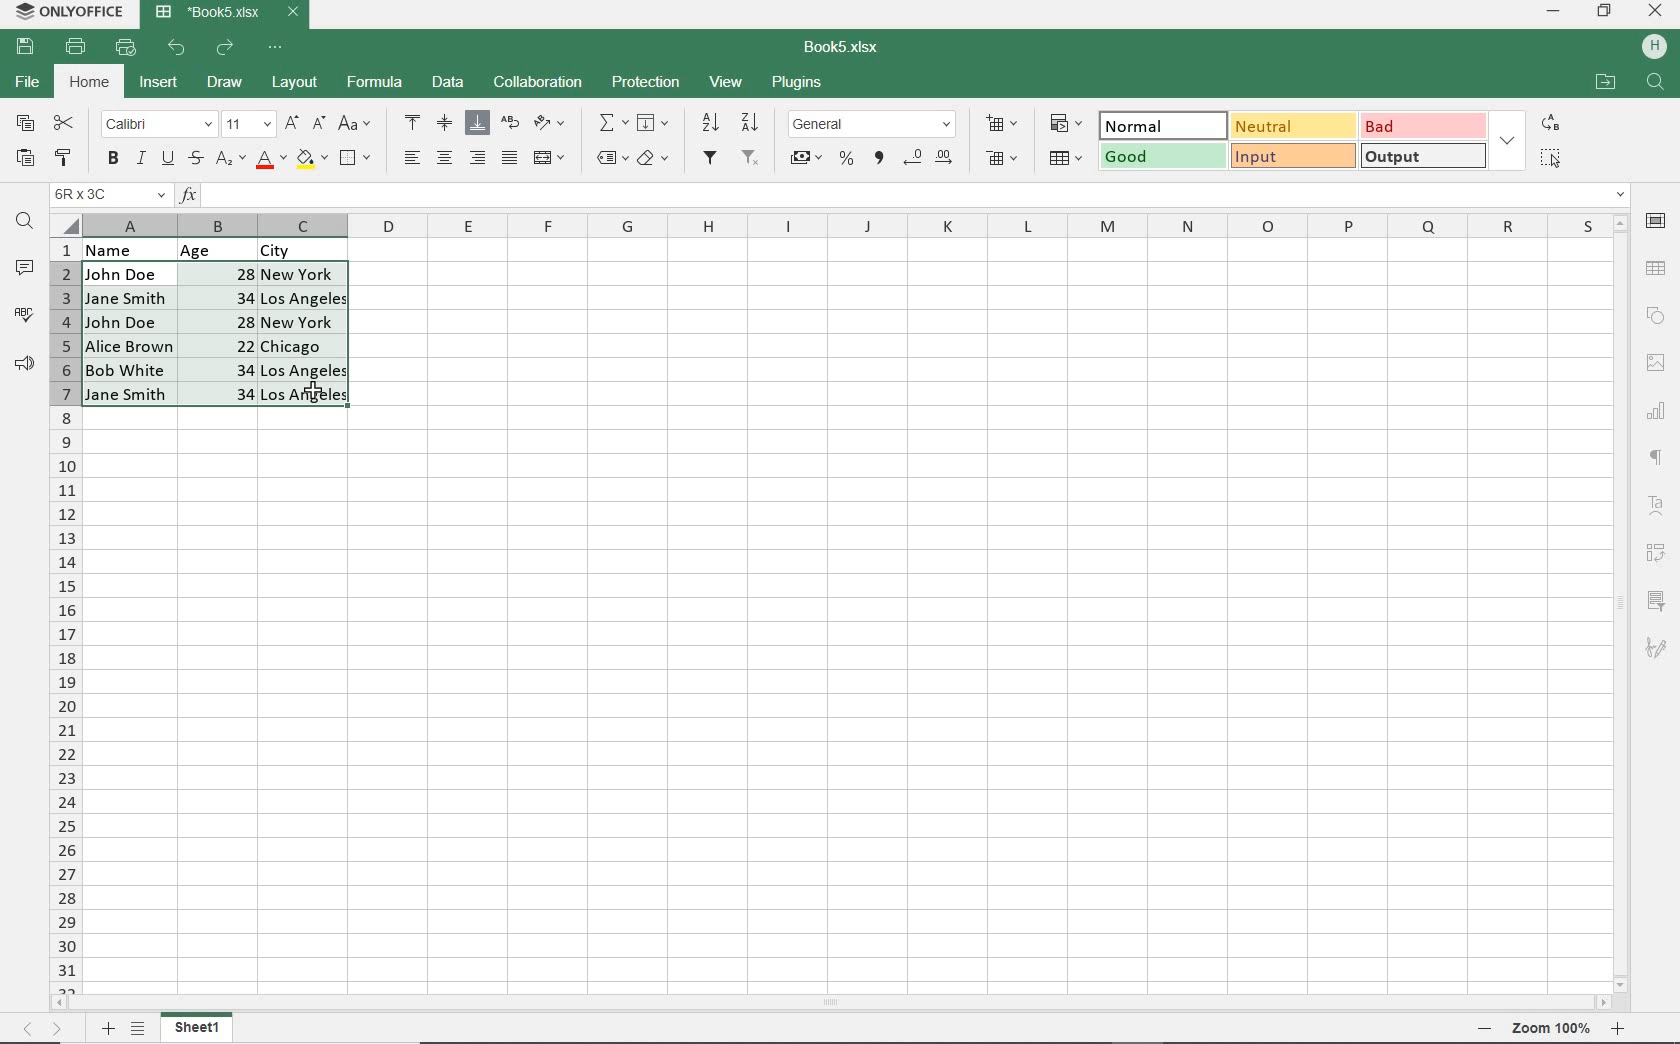 The image size is (1680, 1044). I want to click on SLICER, so click(1658, 602).